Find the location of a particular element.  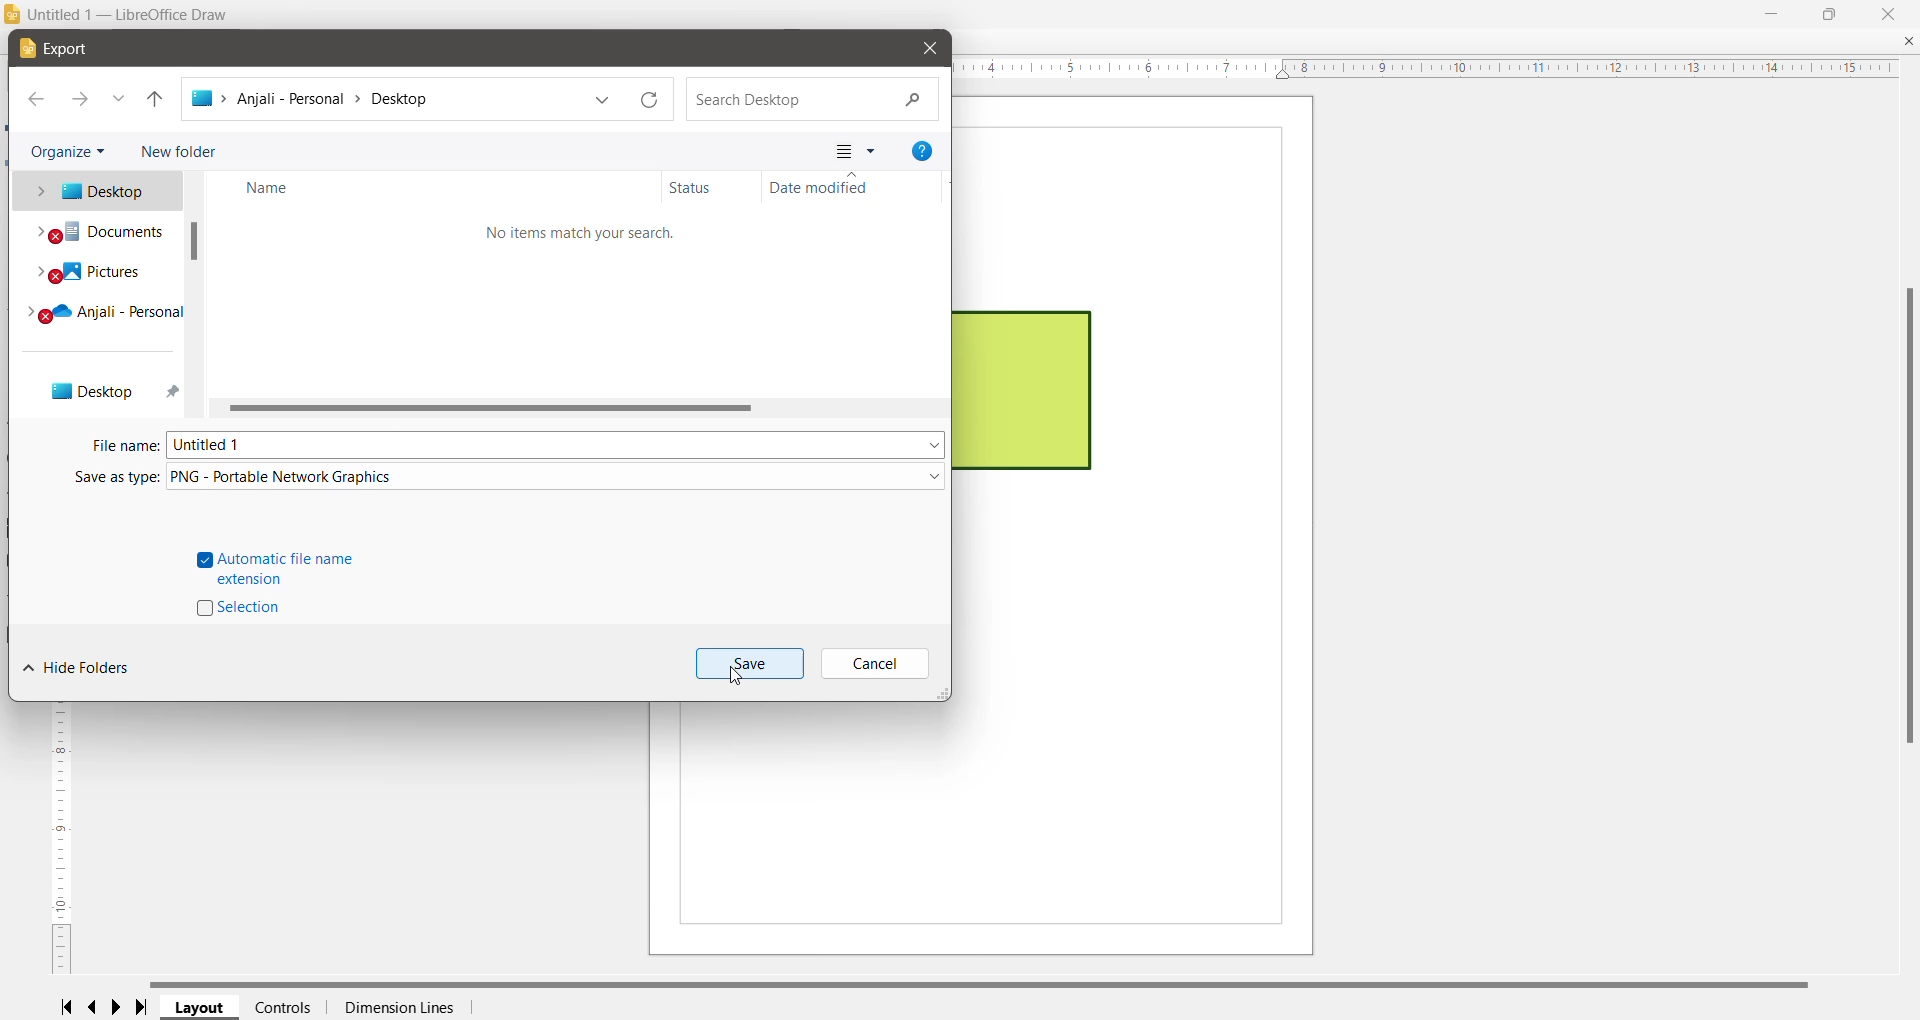

System locations is located at coordinates (94, 293).